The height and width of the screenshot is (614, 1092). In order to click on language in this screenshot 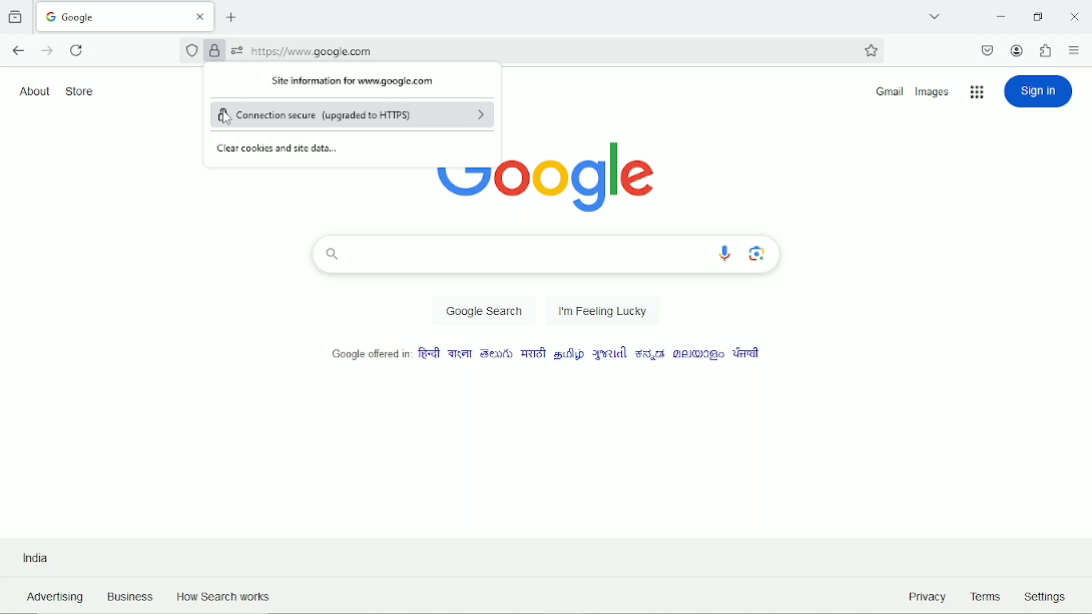, I will do `click(567, 354)`.